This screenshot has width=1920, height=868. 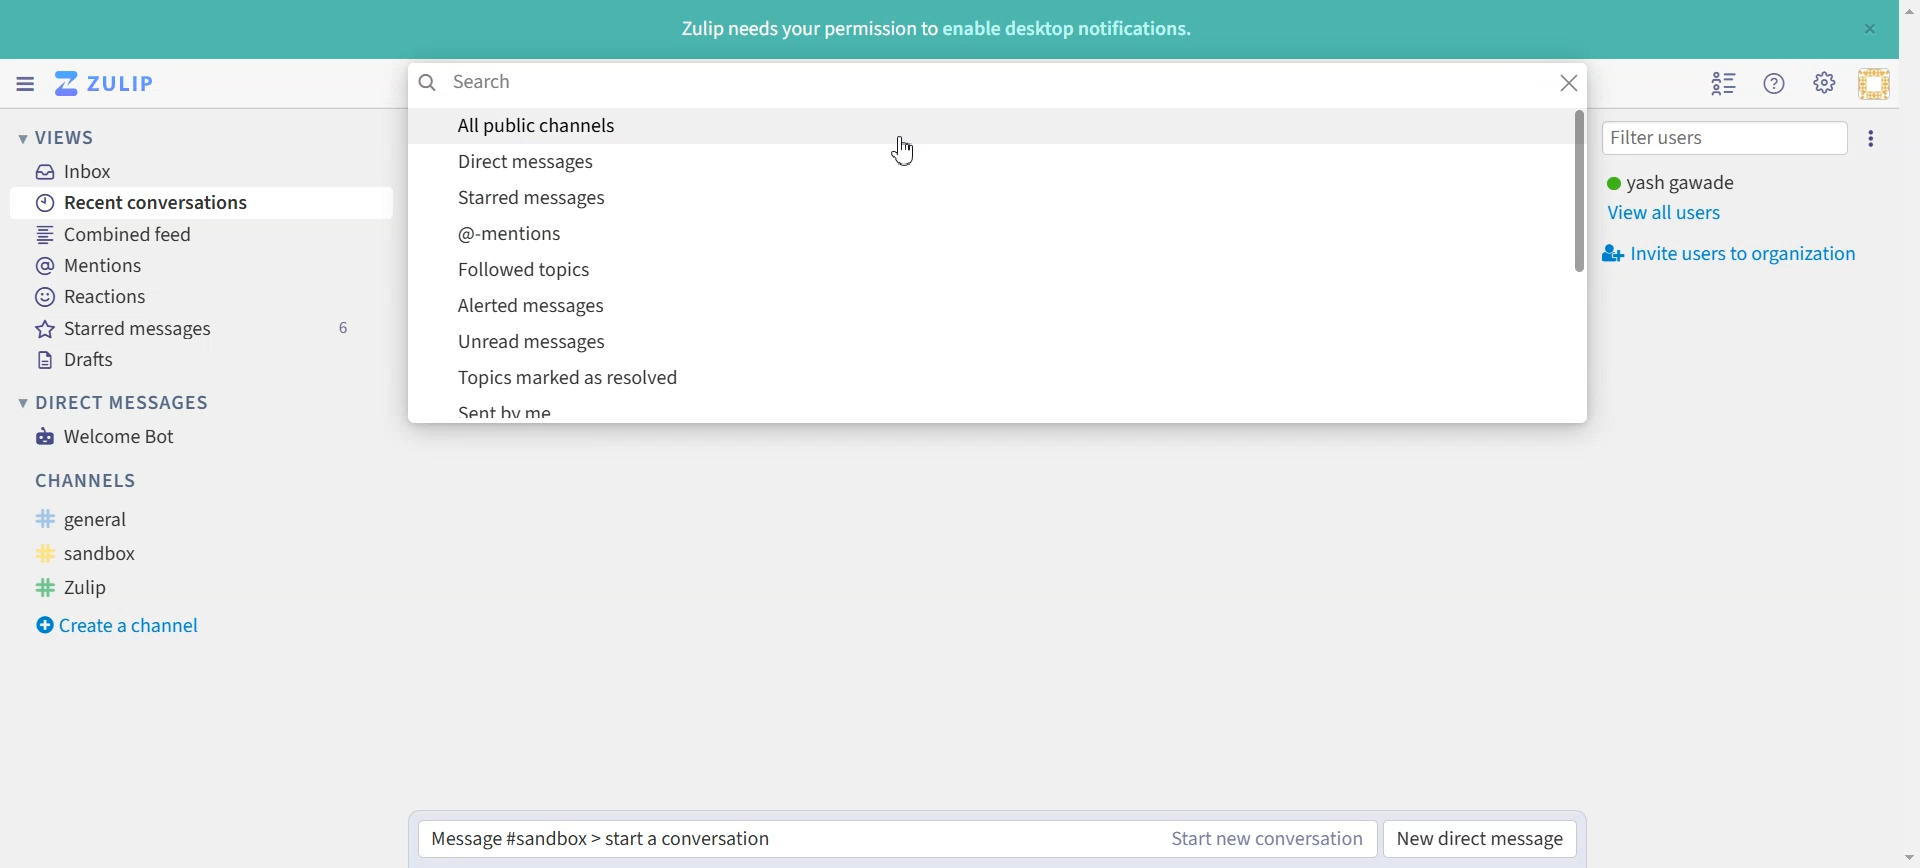 I want to click on yash gawade, so click(x=1672, y=182).